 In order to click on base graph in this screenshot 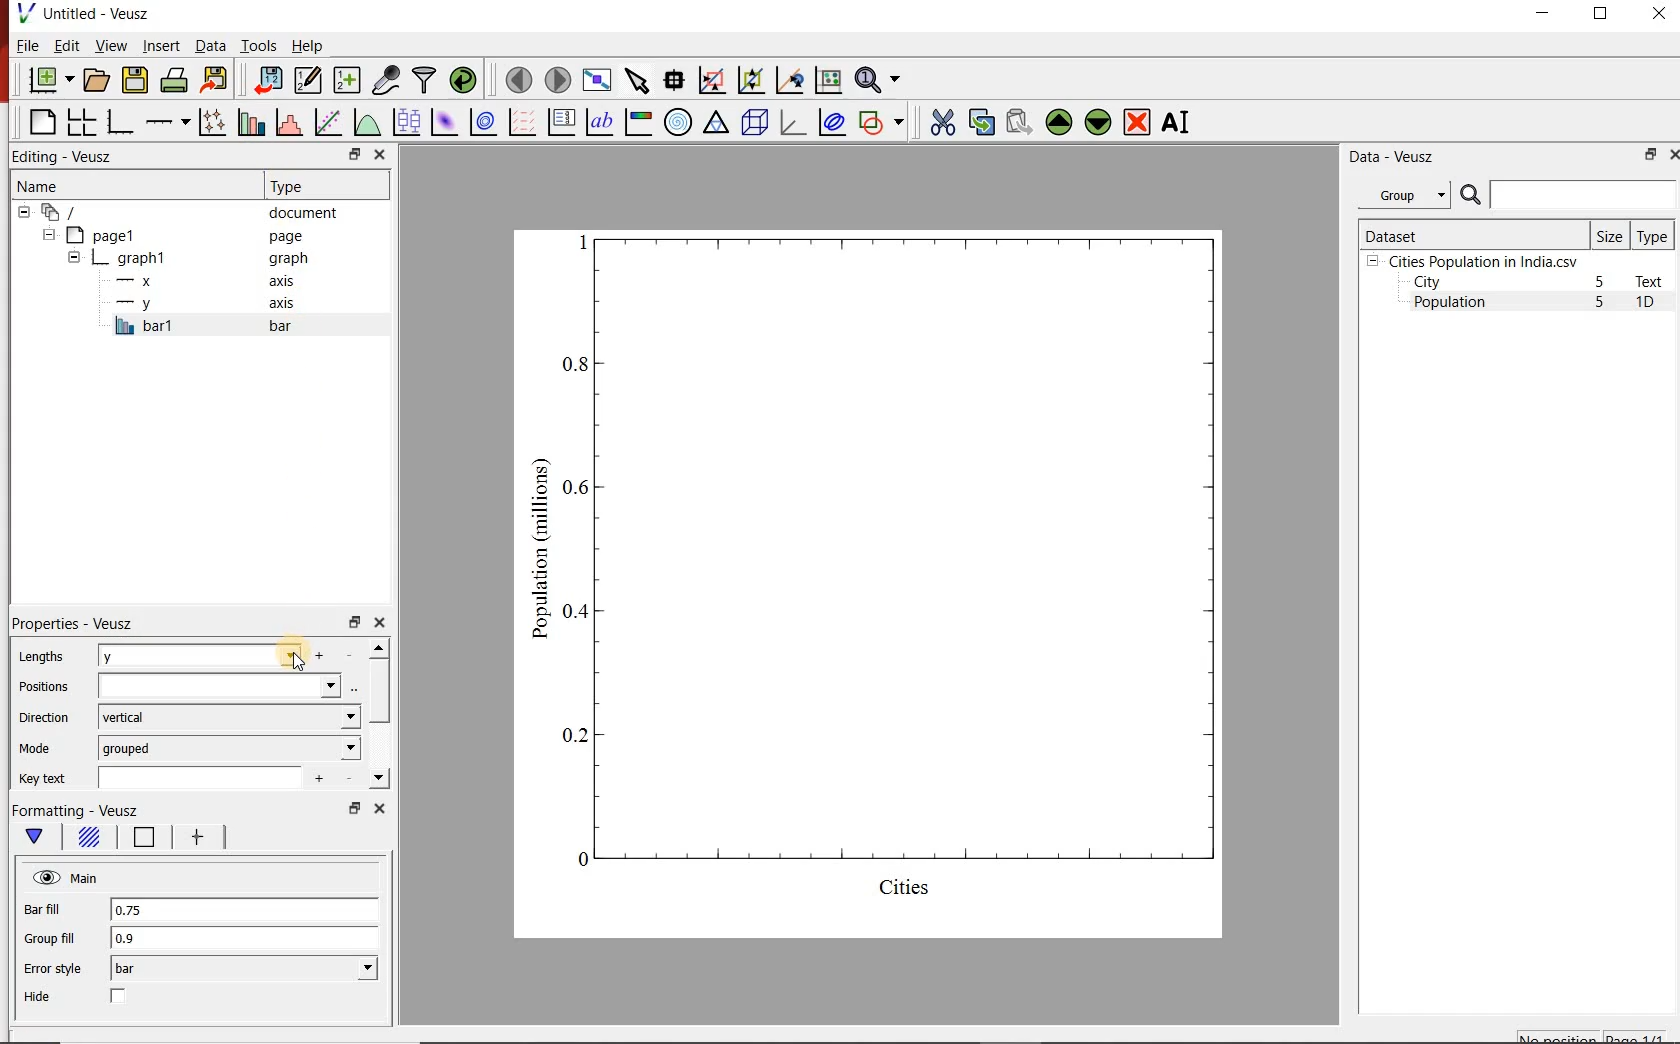, I will do `click(118, 122)`.